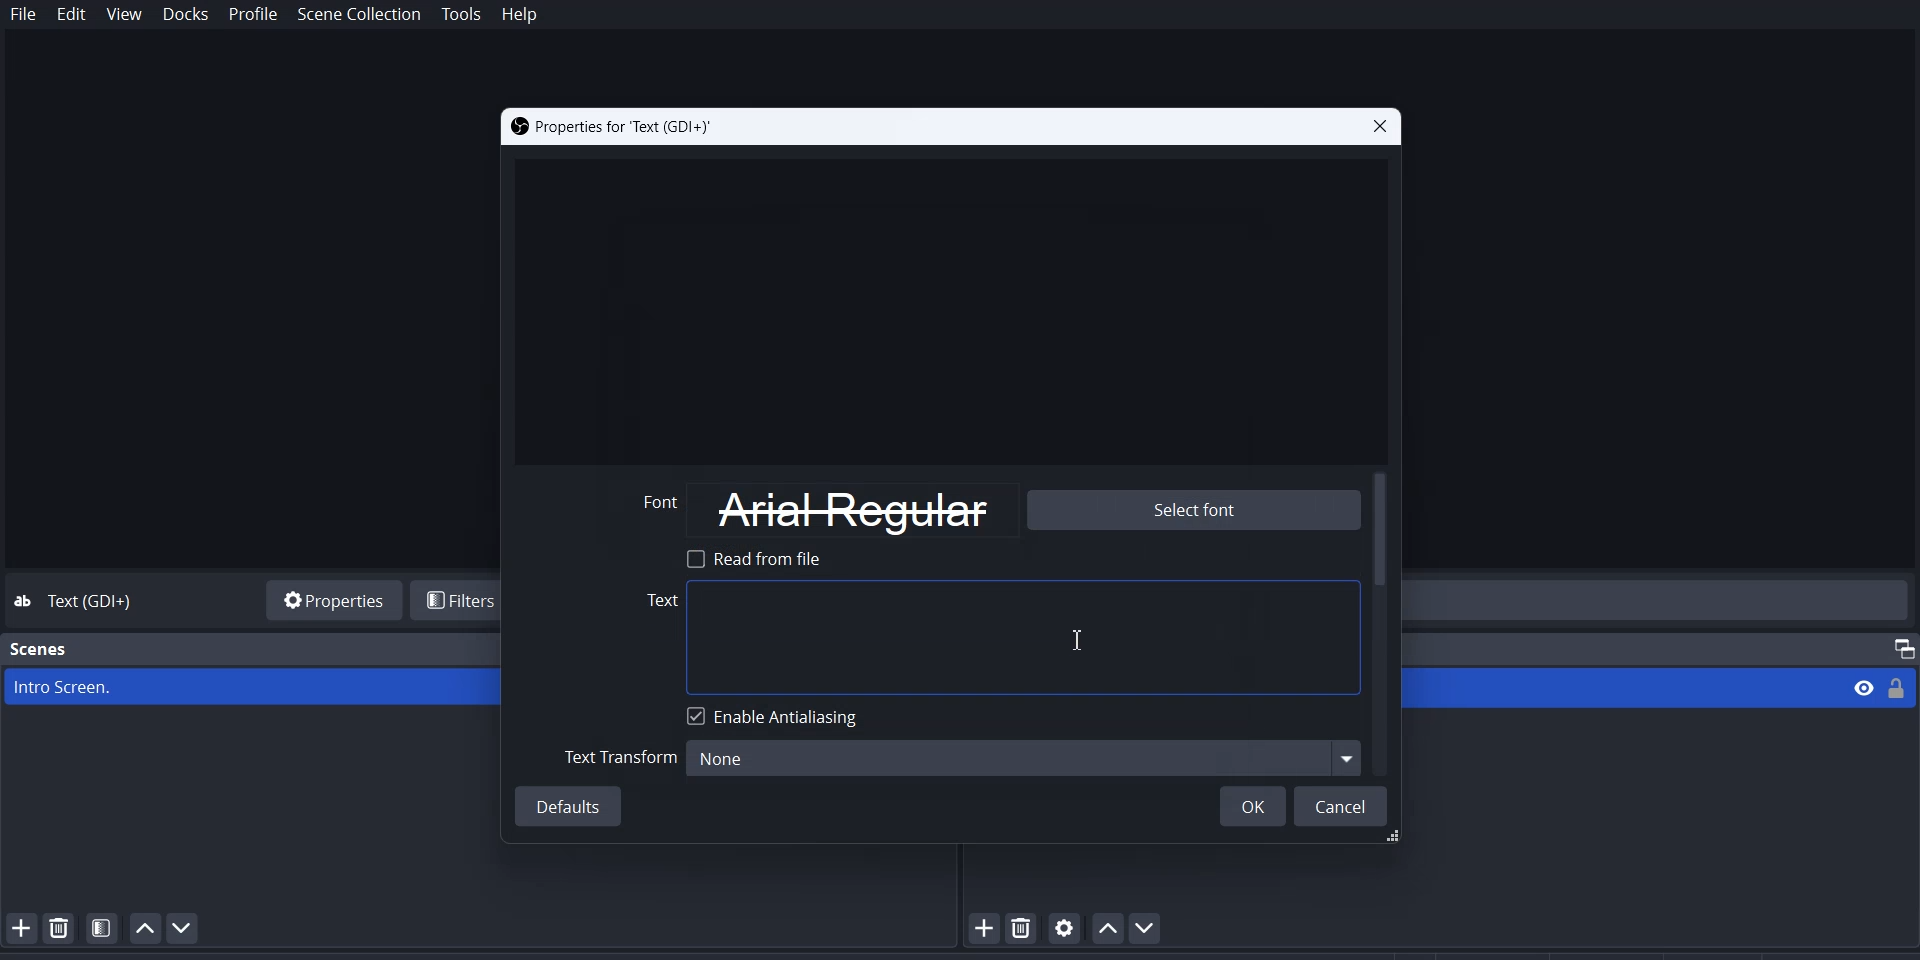 This screenshot has width=1920, height=960. I want to click on Move Scene Up, so click(145, 928).